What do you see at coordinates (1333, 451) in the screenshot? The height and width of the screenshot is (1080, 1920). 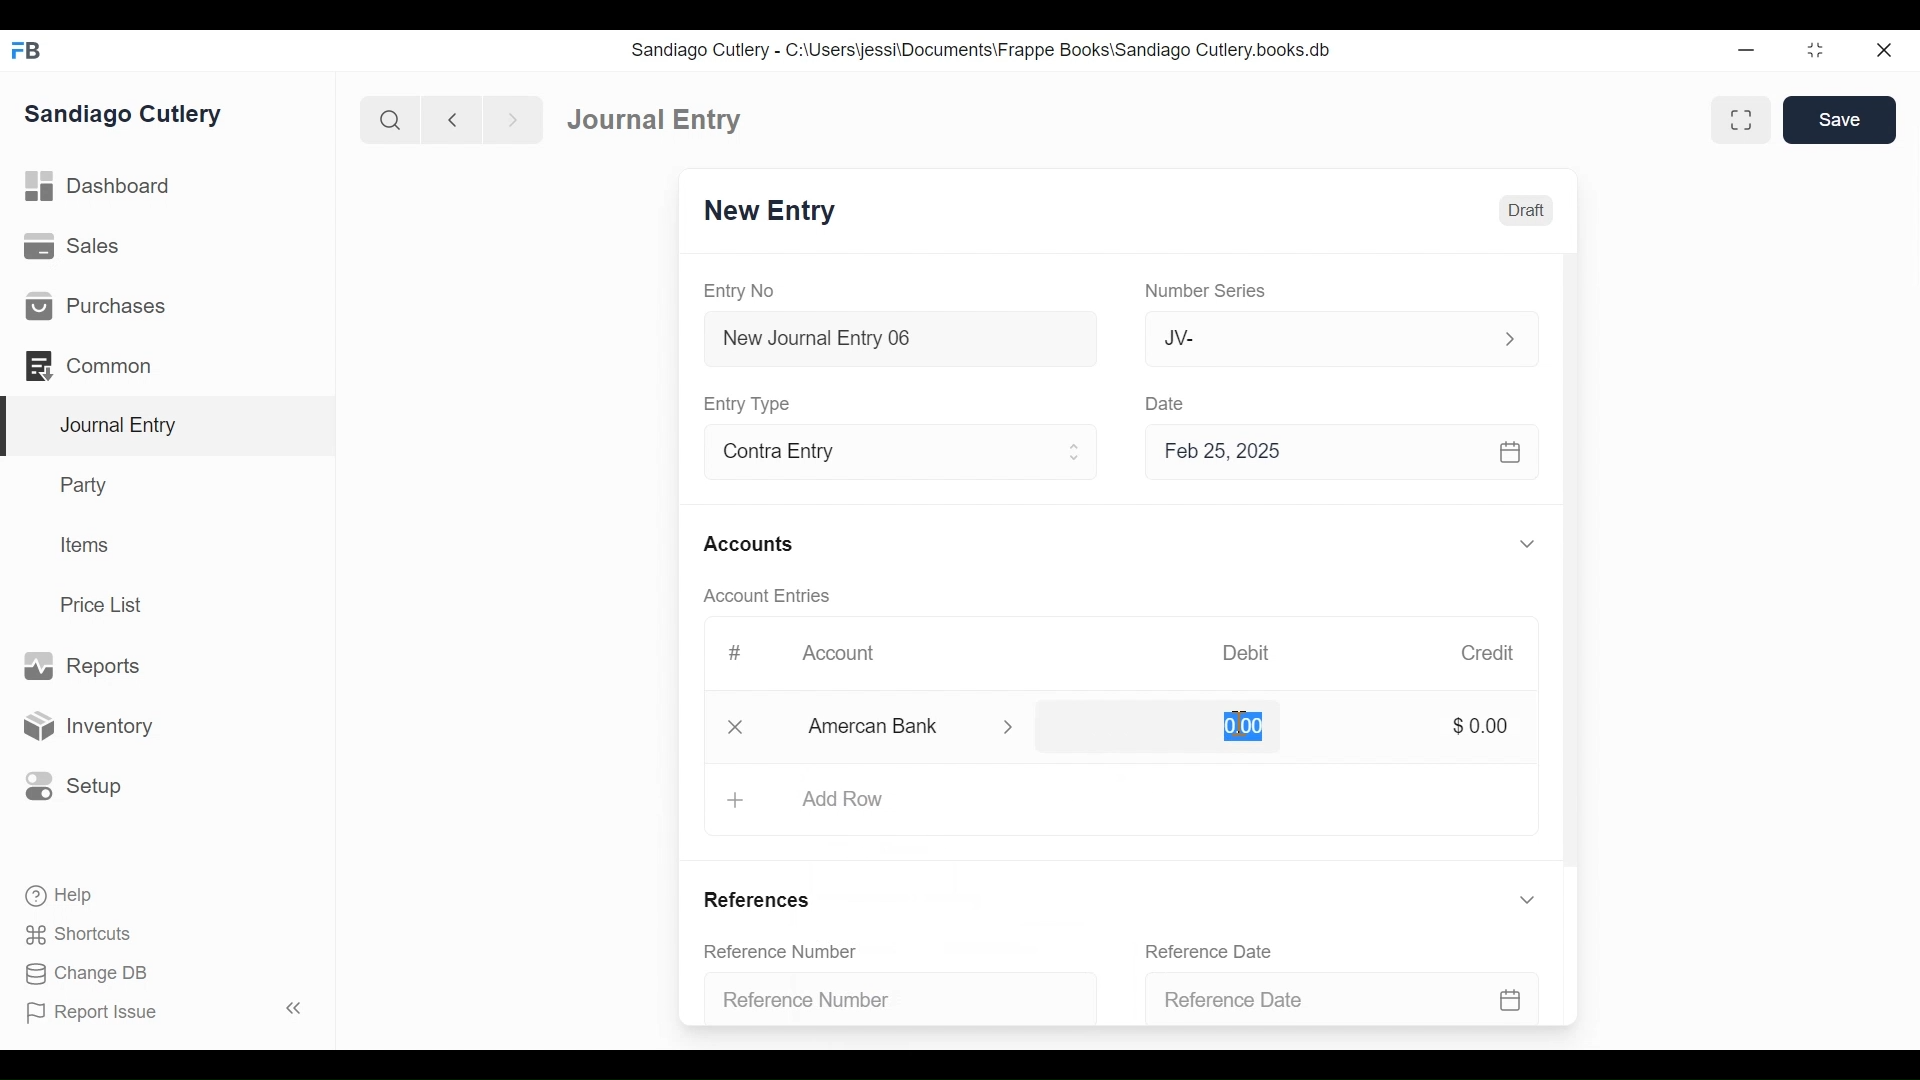 I see `Feb 25, 2025` at bounding box center [1333, 451].